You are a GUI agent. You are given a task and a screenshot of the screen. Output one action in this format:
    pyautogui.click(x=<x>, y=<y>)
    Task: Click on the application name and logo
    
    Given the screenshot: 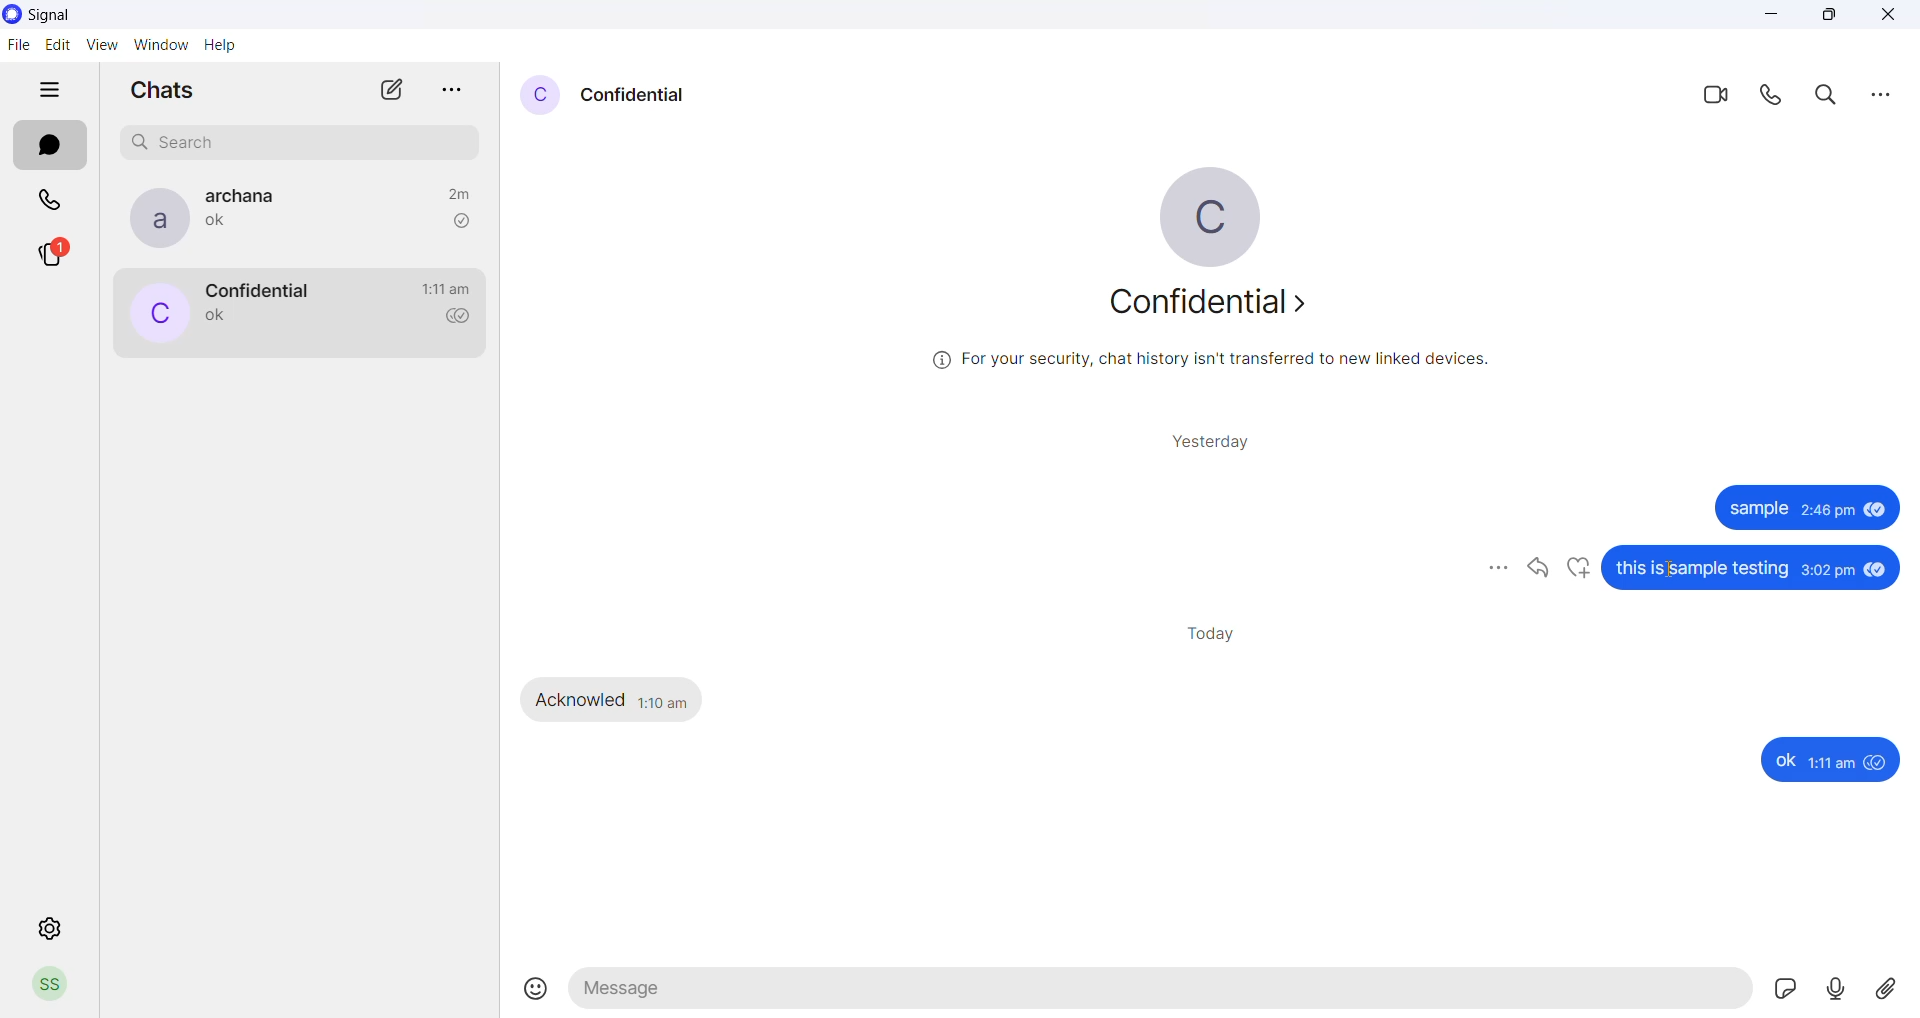 What is the action you would take?
    pyautogui.click(x=68, y=14)
    